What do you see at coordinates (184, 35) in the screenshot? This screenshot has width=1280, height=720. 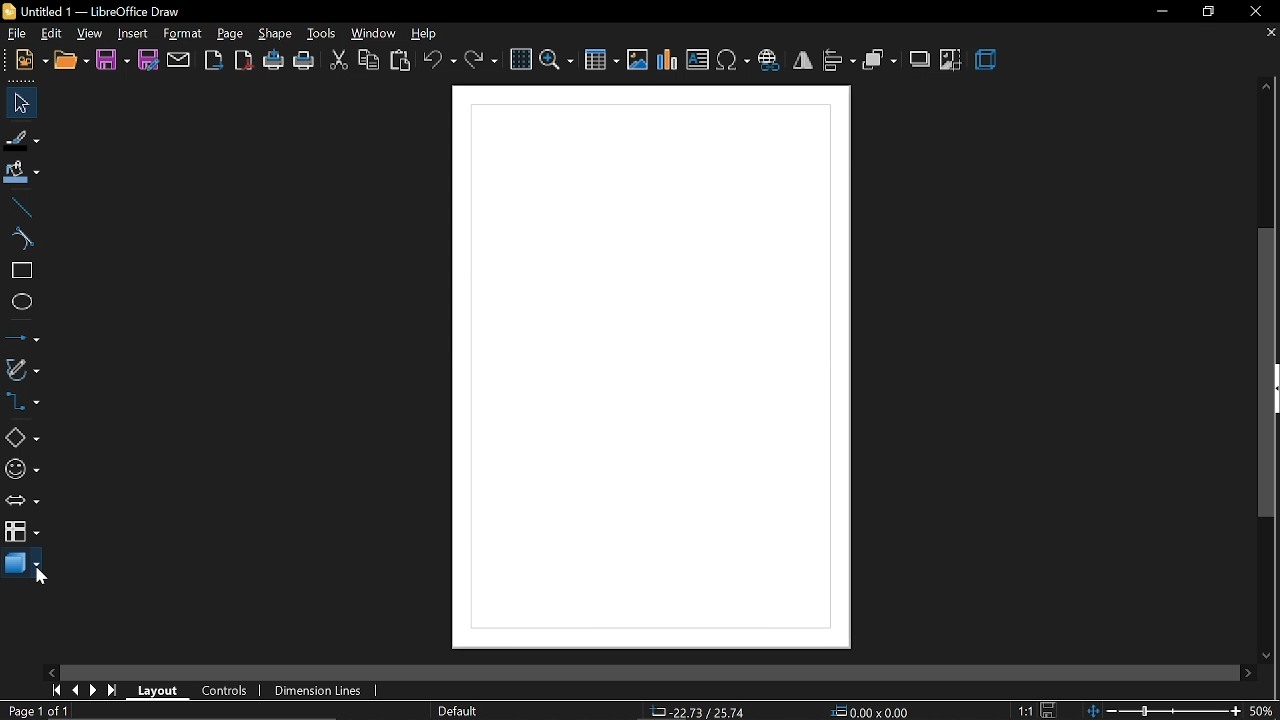 I see `format` at bounding box center [184, 35].